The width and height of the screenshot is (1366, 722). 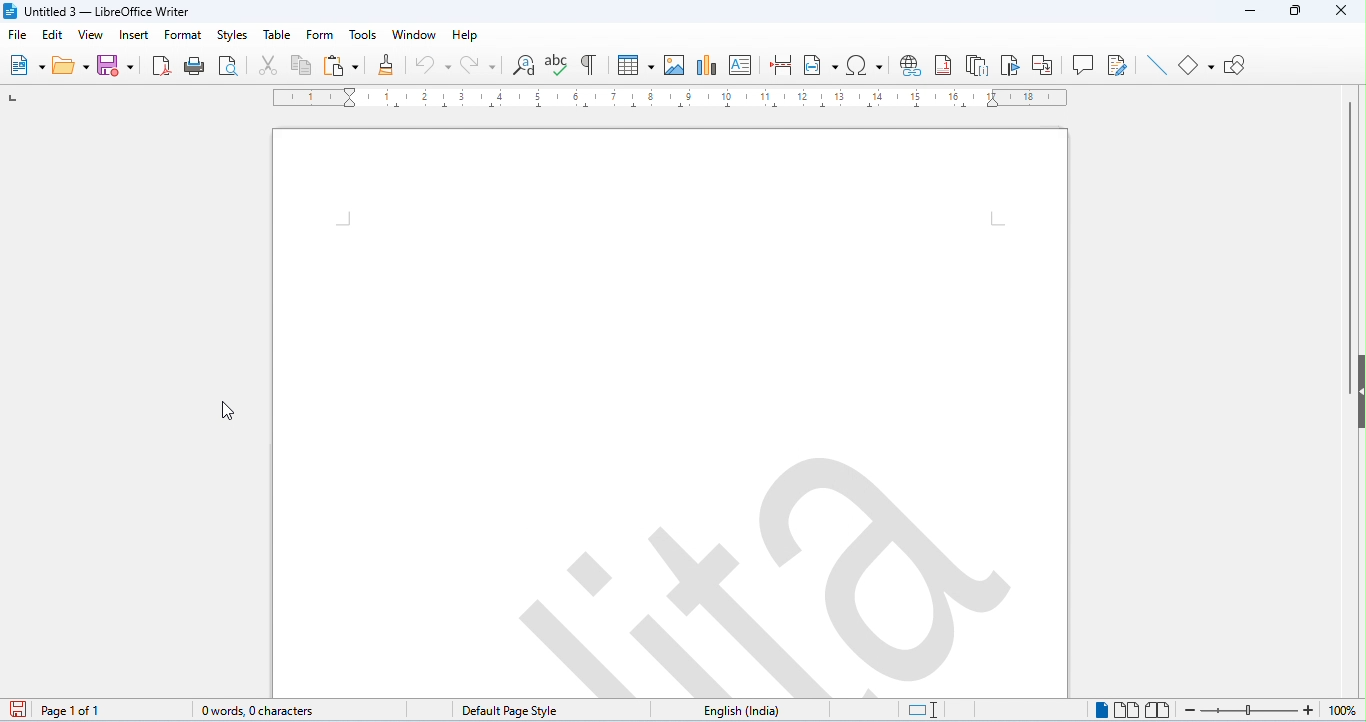 What do you see at coordinates (479, 65) in the screenshot?
I see `redo` at bounding box center [479, 65].